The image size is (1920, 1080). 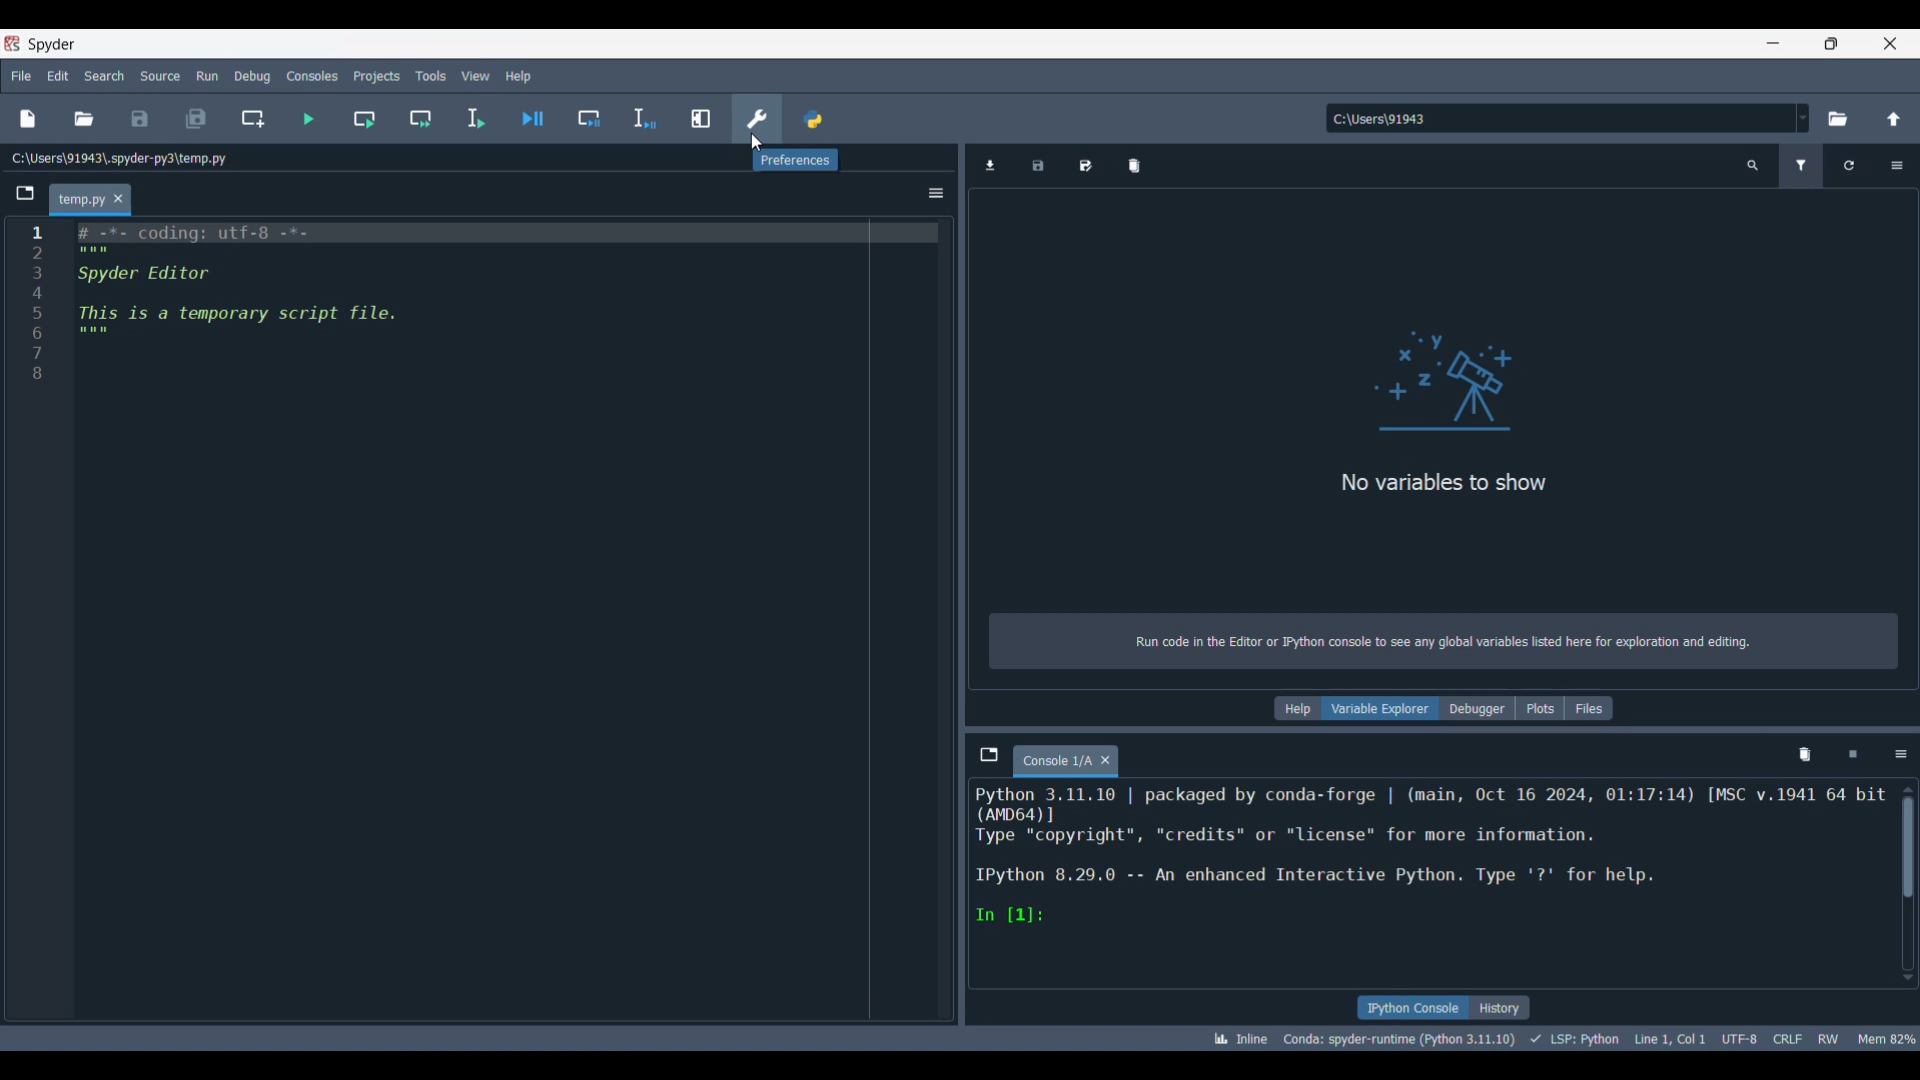 I want to click on Remove all variables from namespace, so click(x=1804, y=755).